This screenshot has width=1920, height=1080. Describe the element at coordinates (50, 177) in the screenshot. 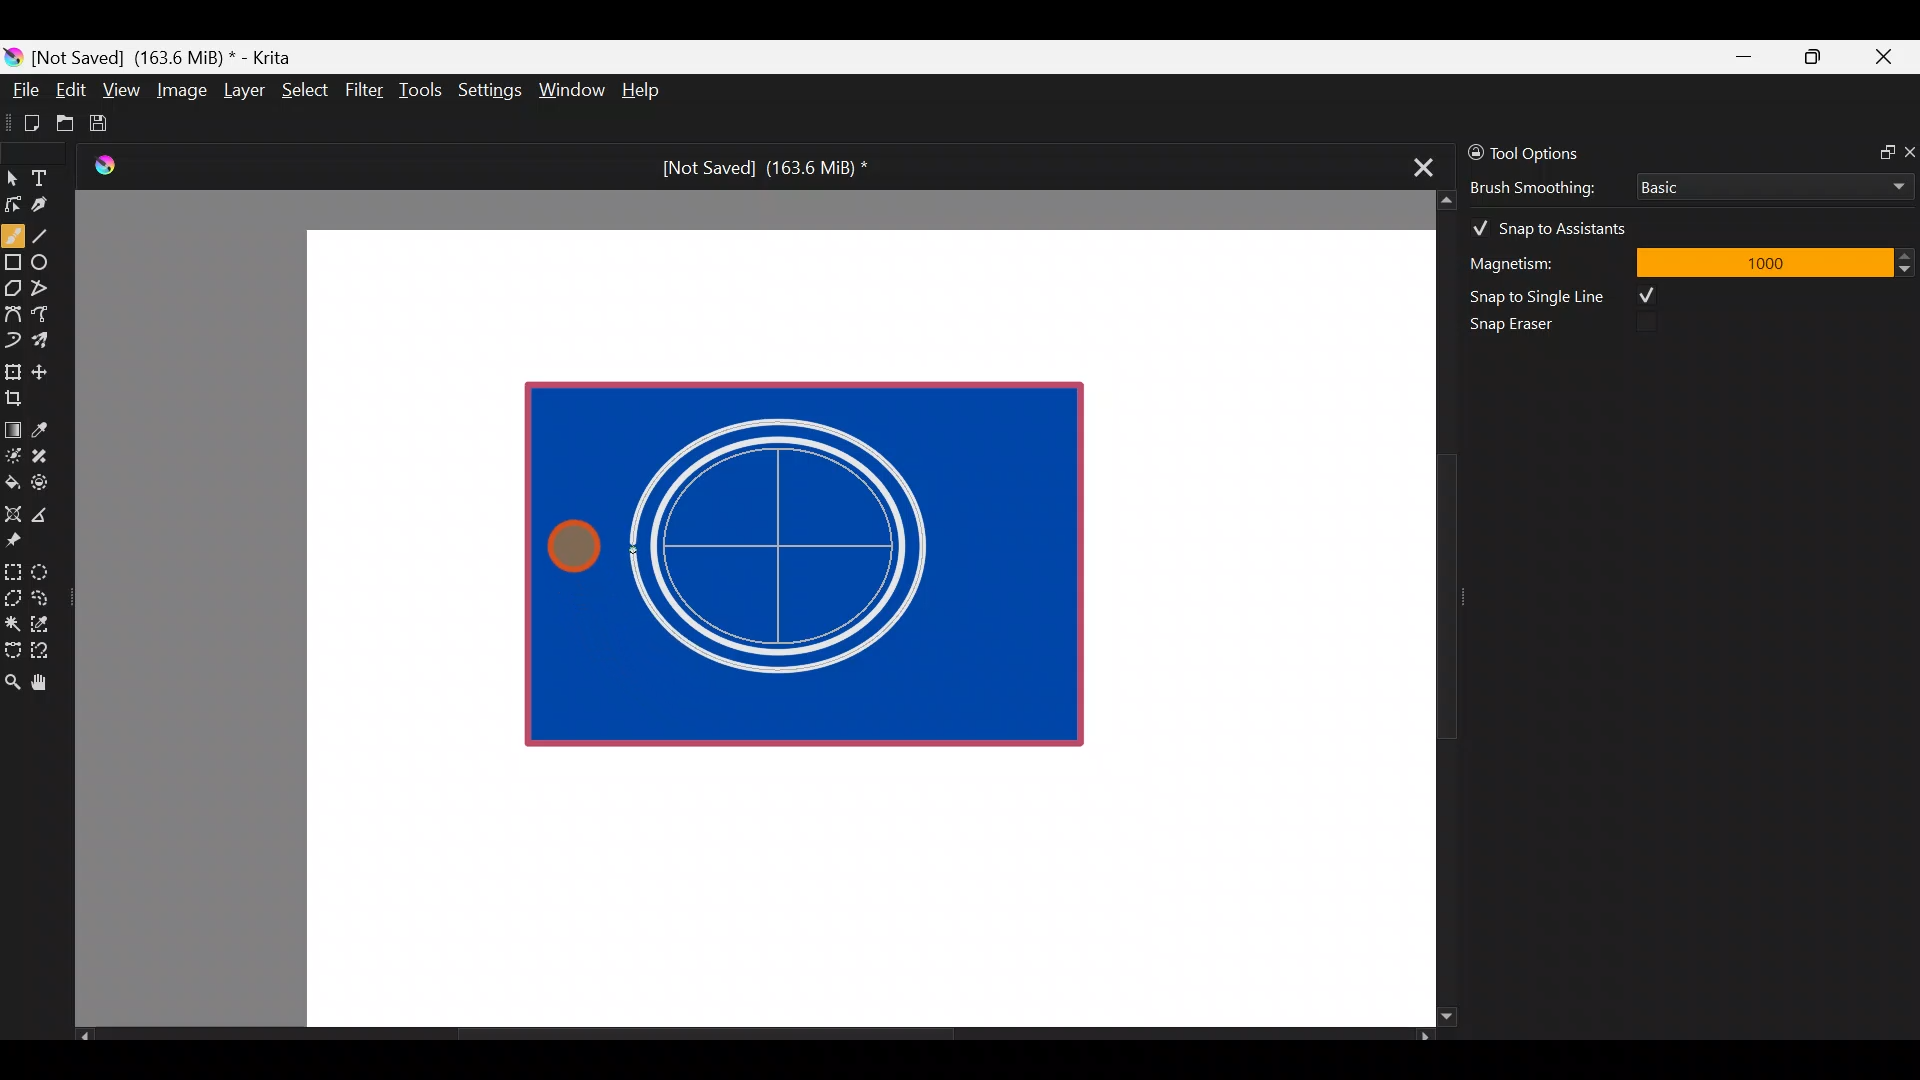

I see `Text tool` at that location.